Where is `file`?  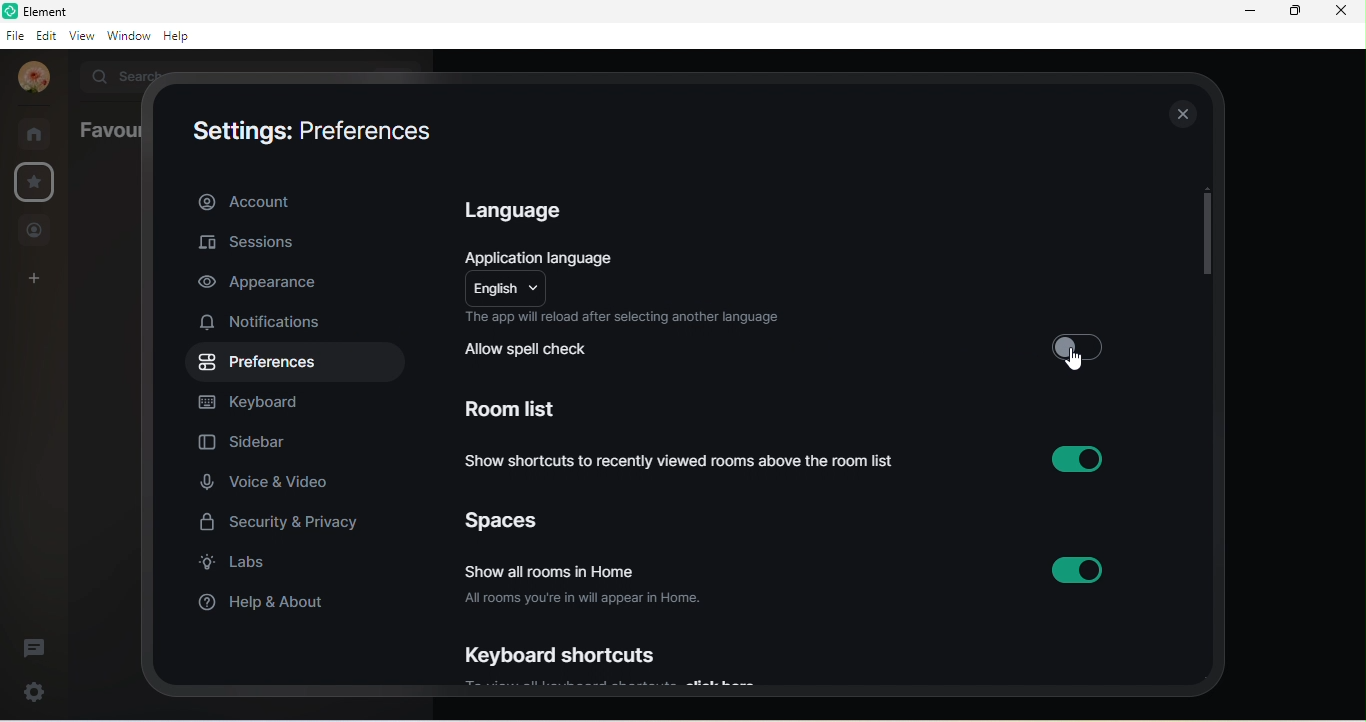 file is located at coordinates (15, 35).